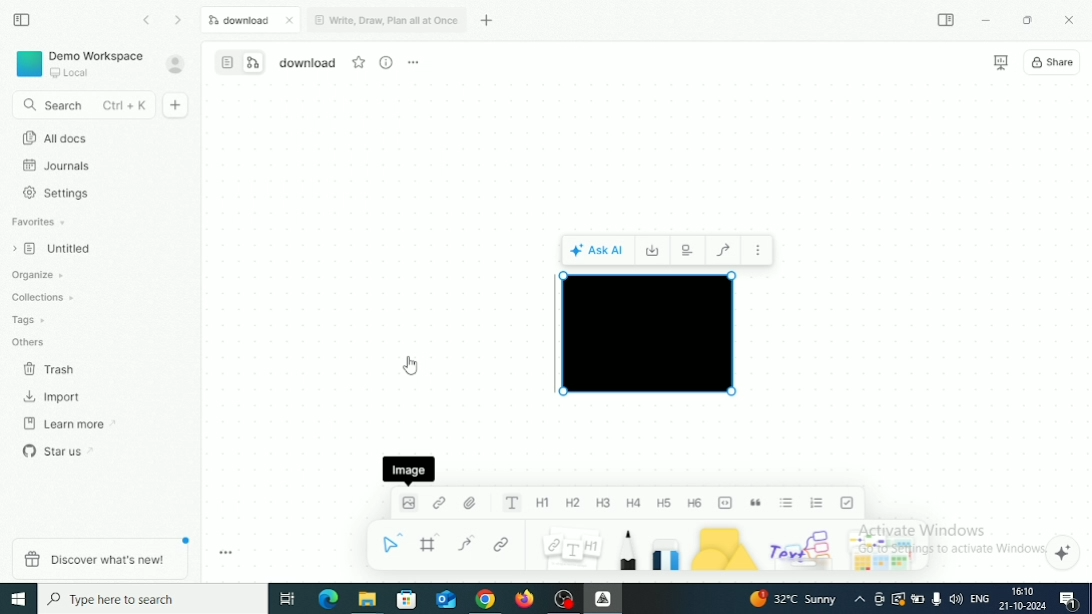  What do you see at coordinates (470, 543) in the screenshot?
I see `Curve` at bounding box center [470, 543].